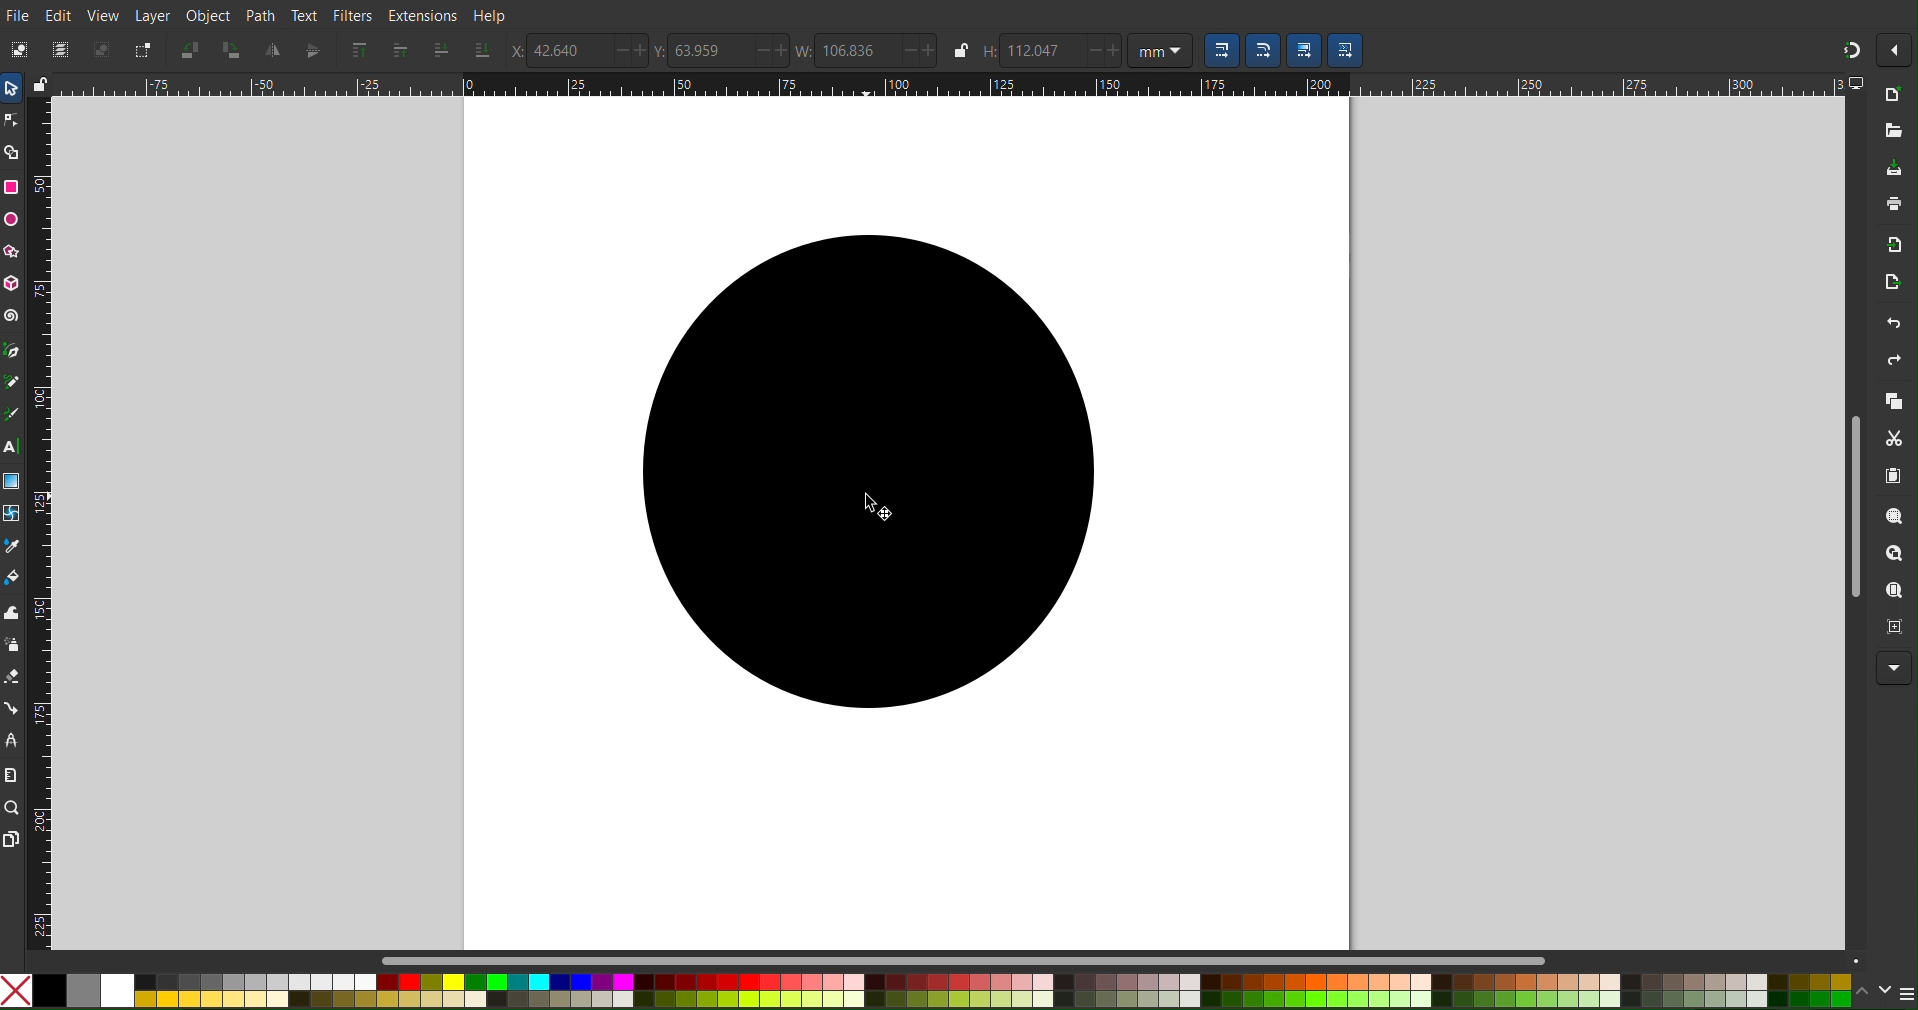 Image resolution: width=1918 pixels, height=1010 pixels. What do you see at coordinates (1894, 95) in the screenshot?
I see `New` at bounding box center [1894, 95].